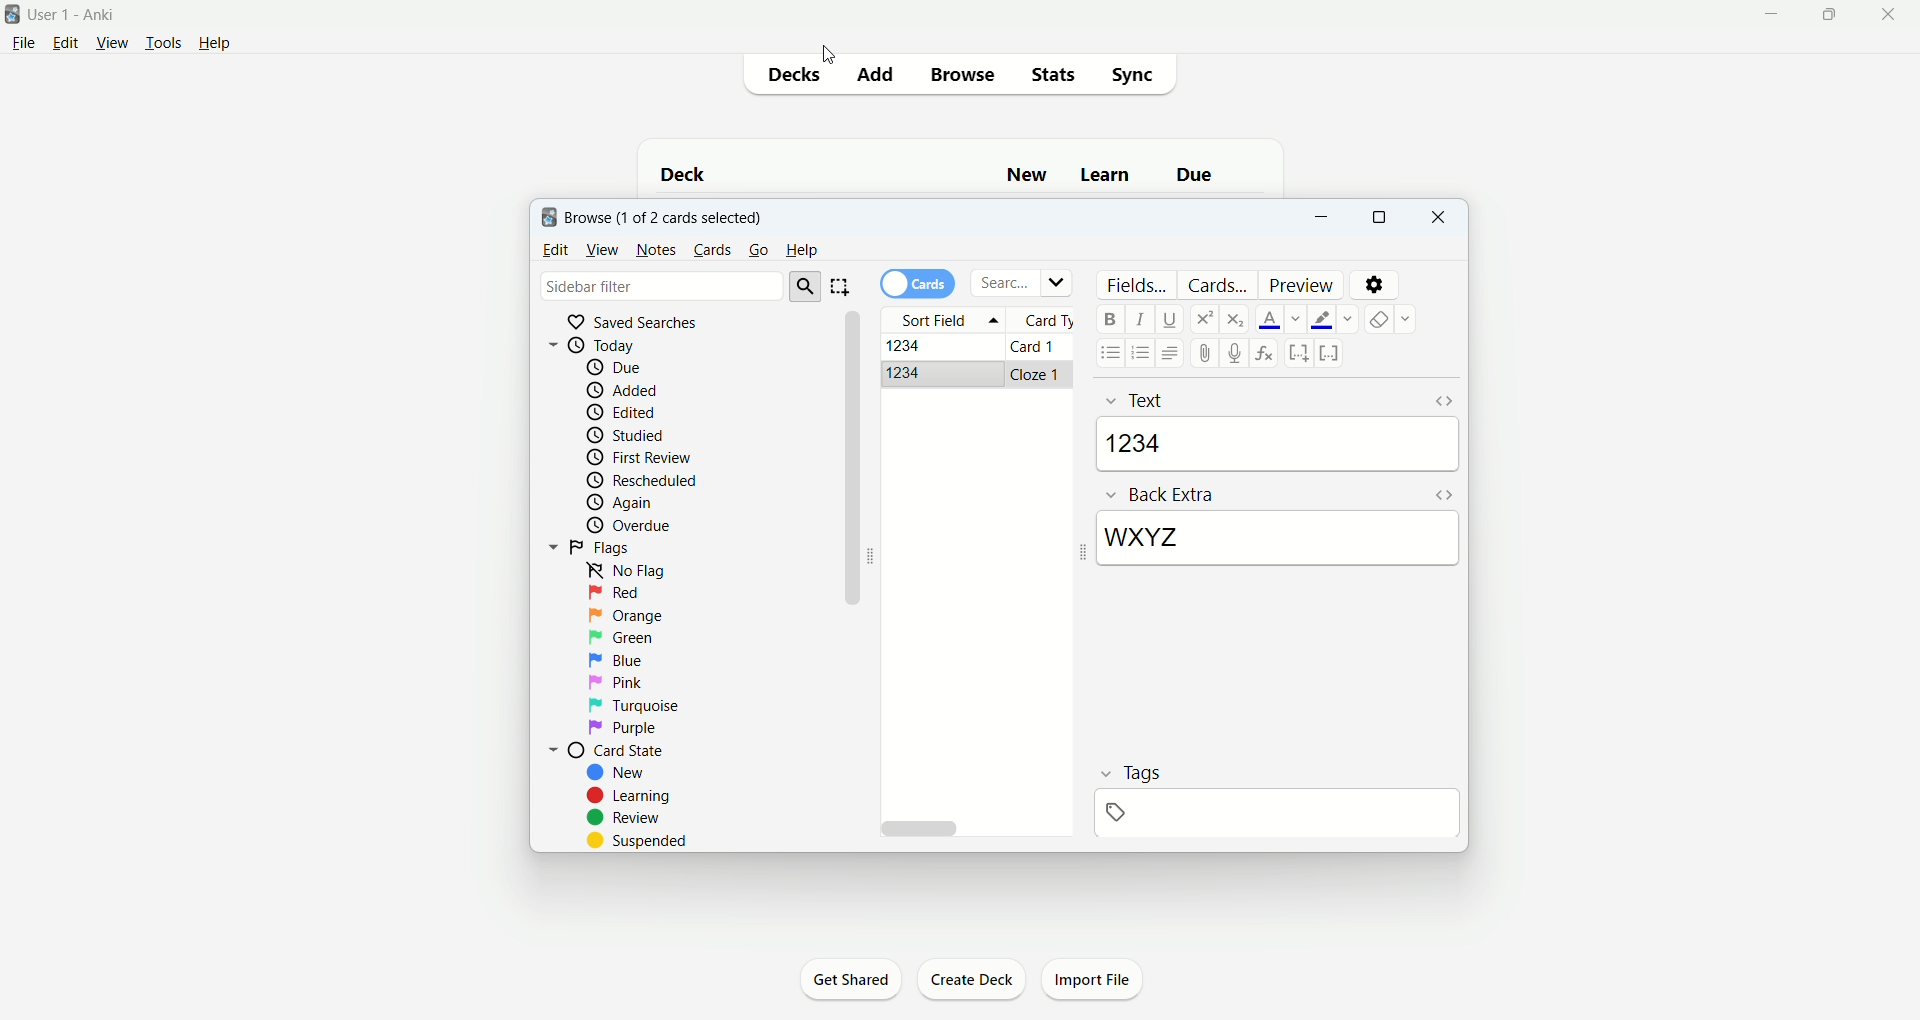 This screenshot has width=1920, height=1020. I want to click on cloze card, so click(980, 376).